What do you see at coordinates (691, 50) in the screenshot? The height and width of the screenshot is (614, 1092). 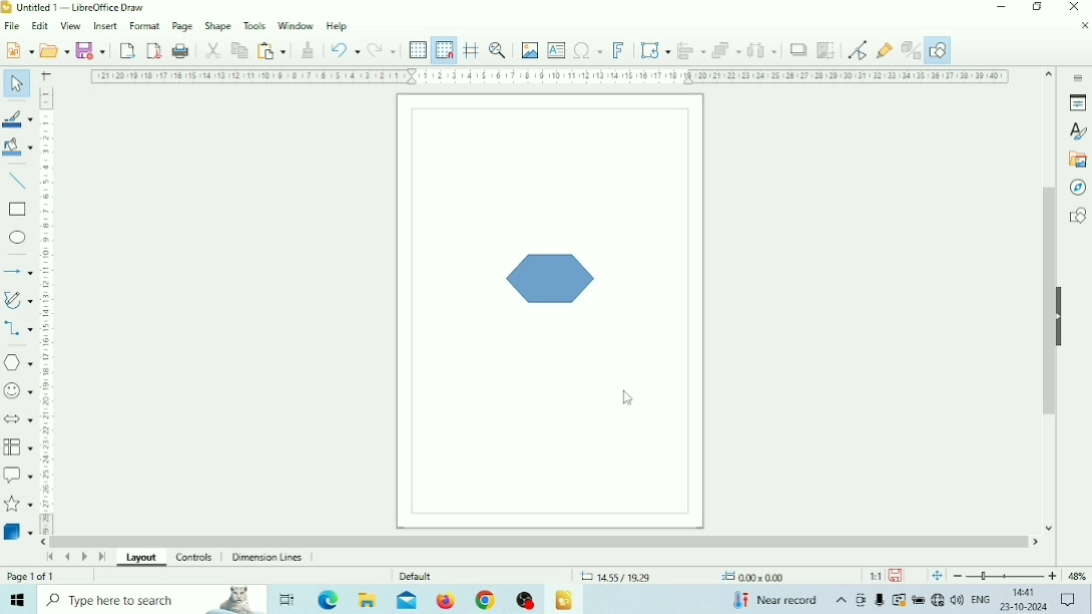 I see `Align Objects` at bounding box center [691, 50].